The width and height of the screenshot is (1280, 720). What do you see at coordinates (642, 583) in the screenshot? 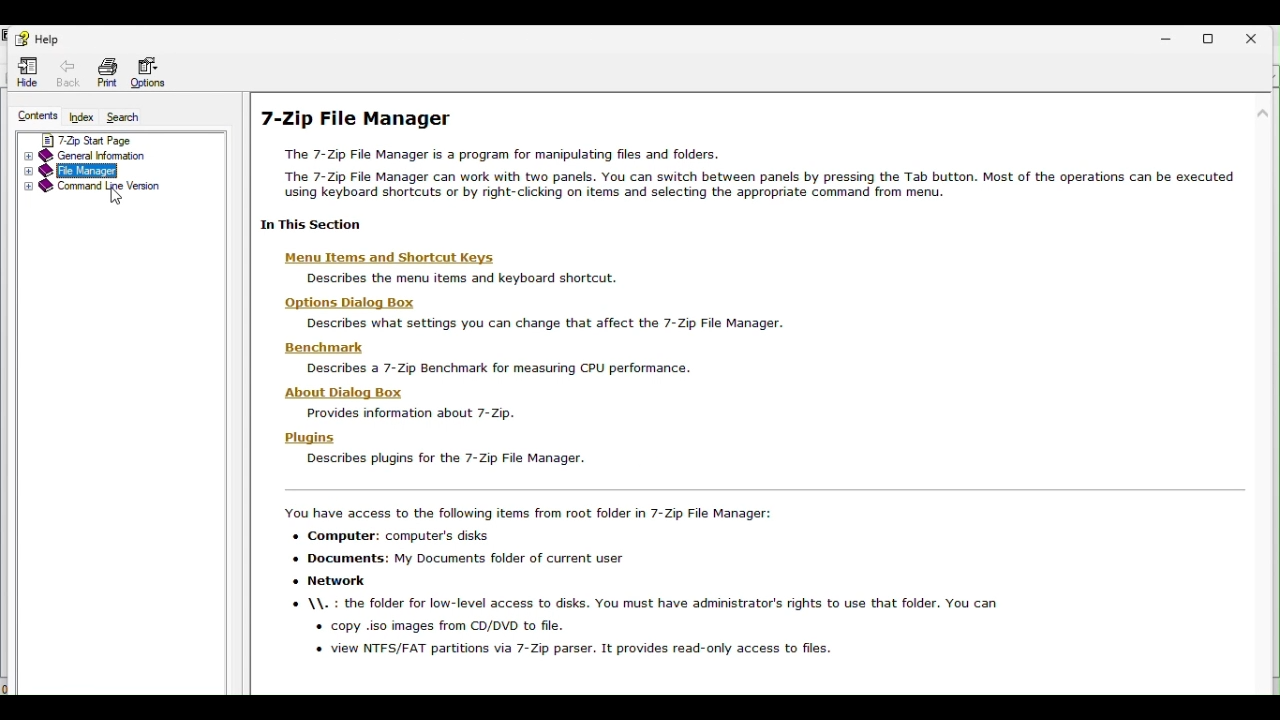
I see `` at bounding box center [642, 583].